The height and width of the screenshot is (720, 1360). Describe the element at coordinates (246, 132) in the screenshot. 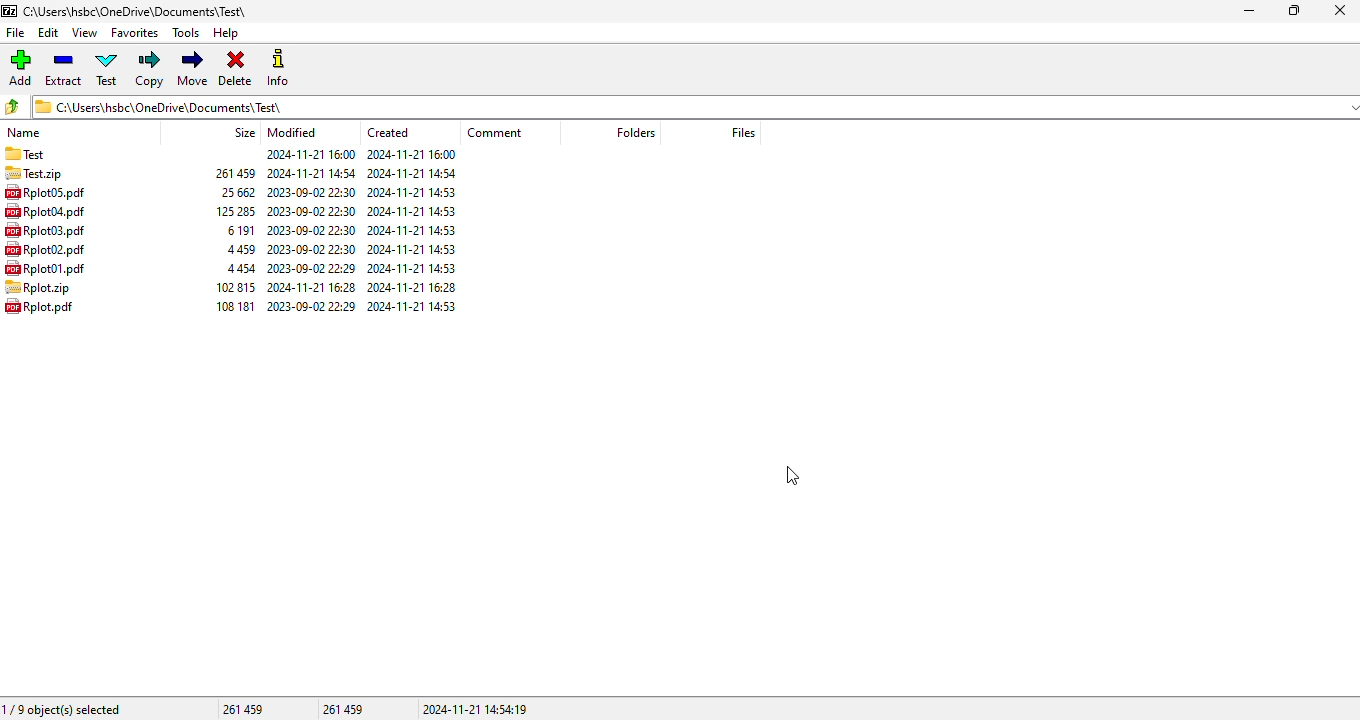

I see `size` at that location.